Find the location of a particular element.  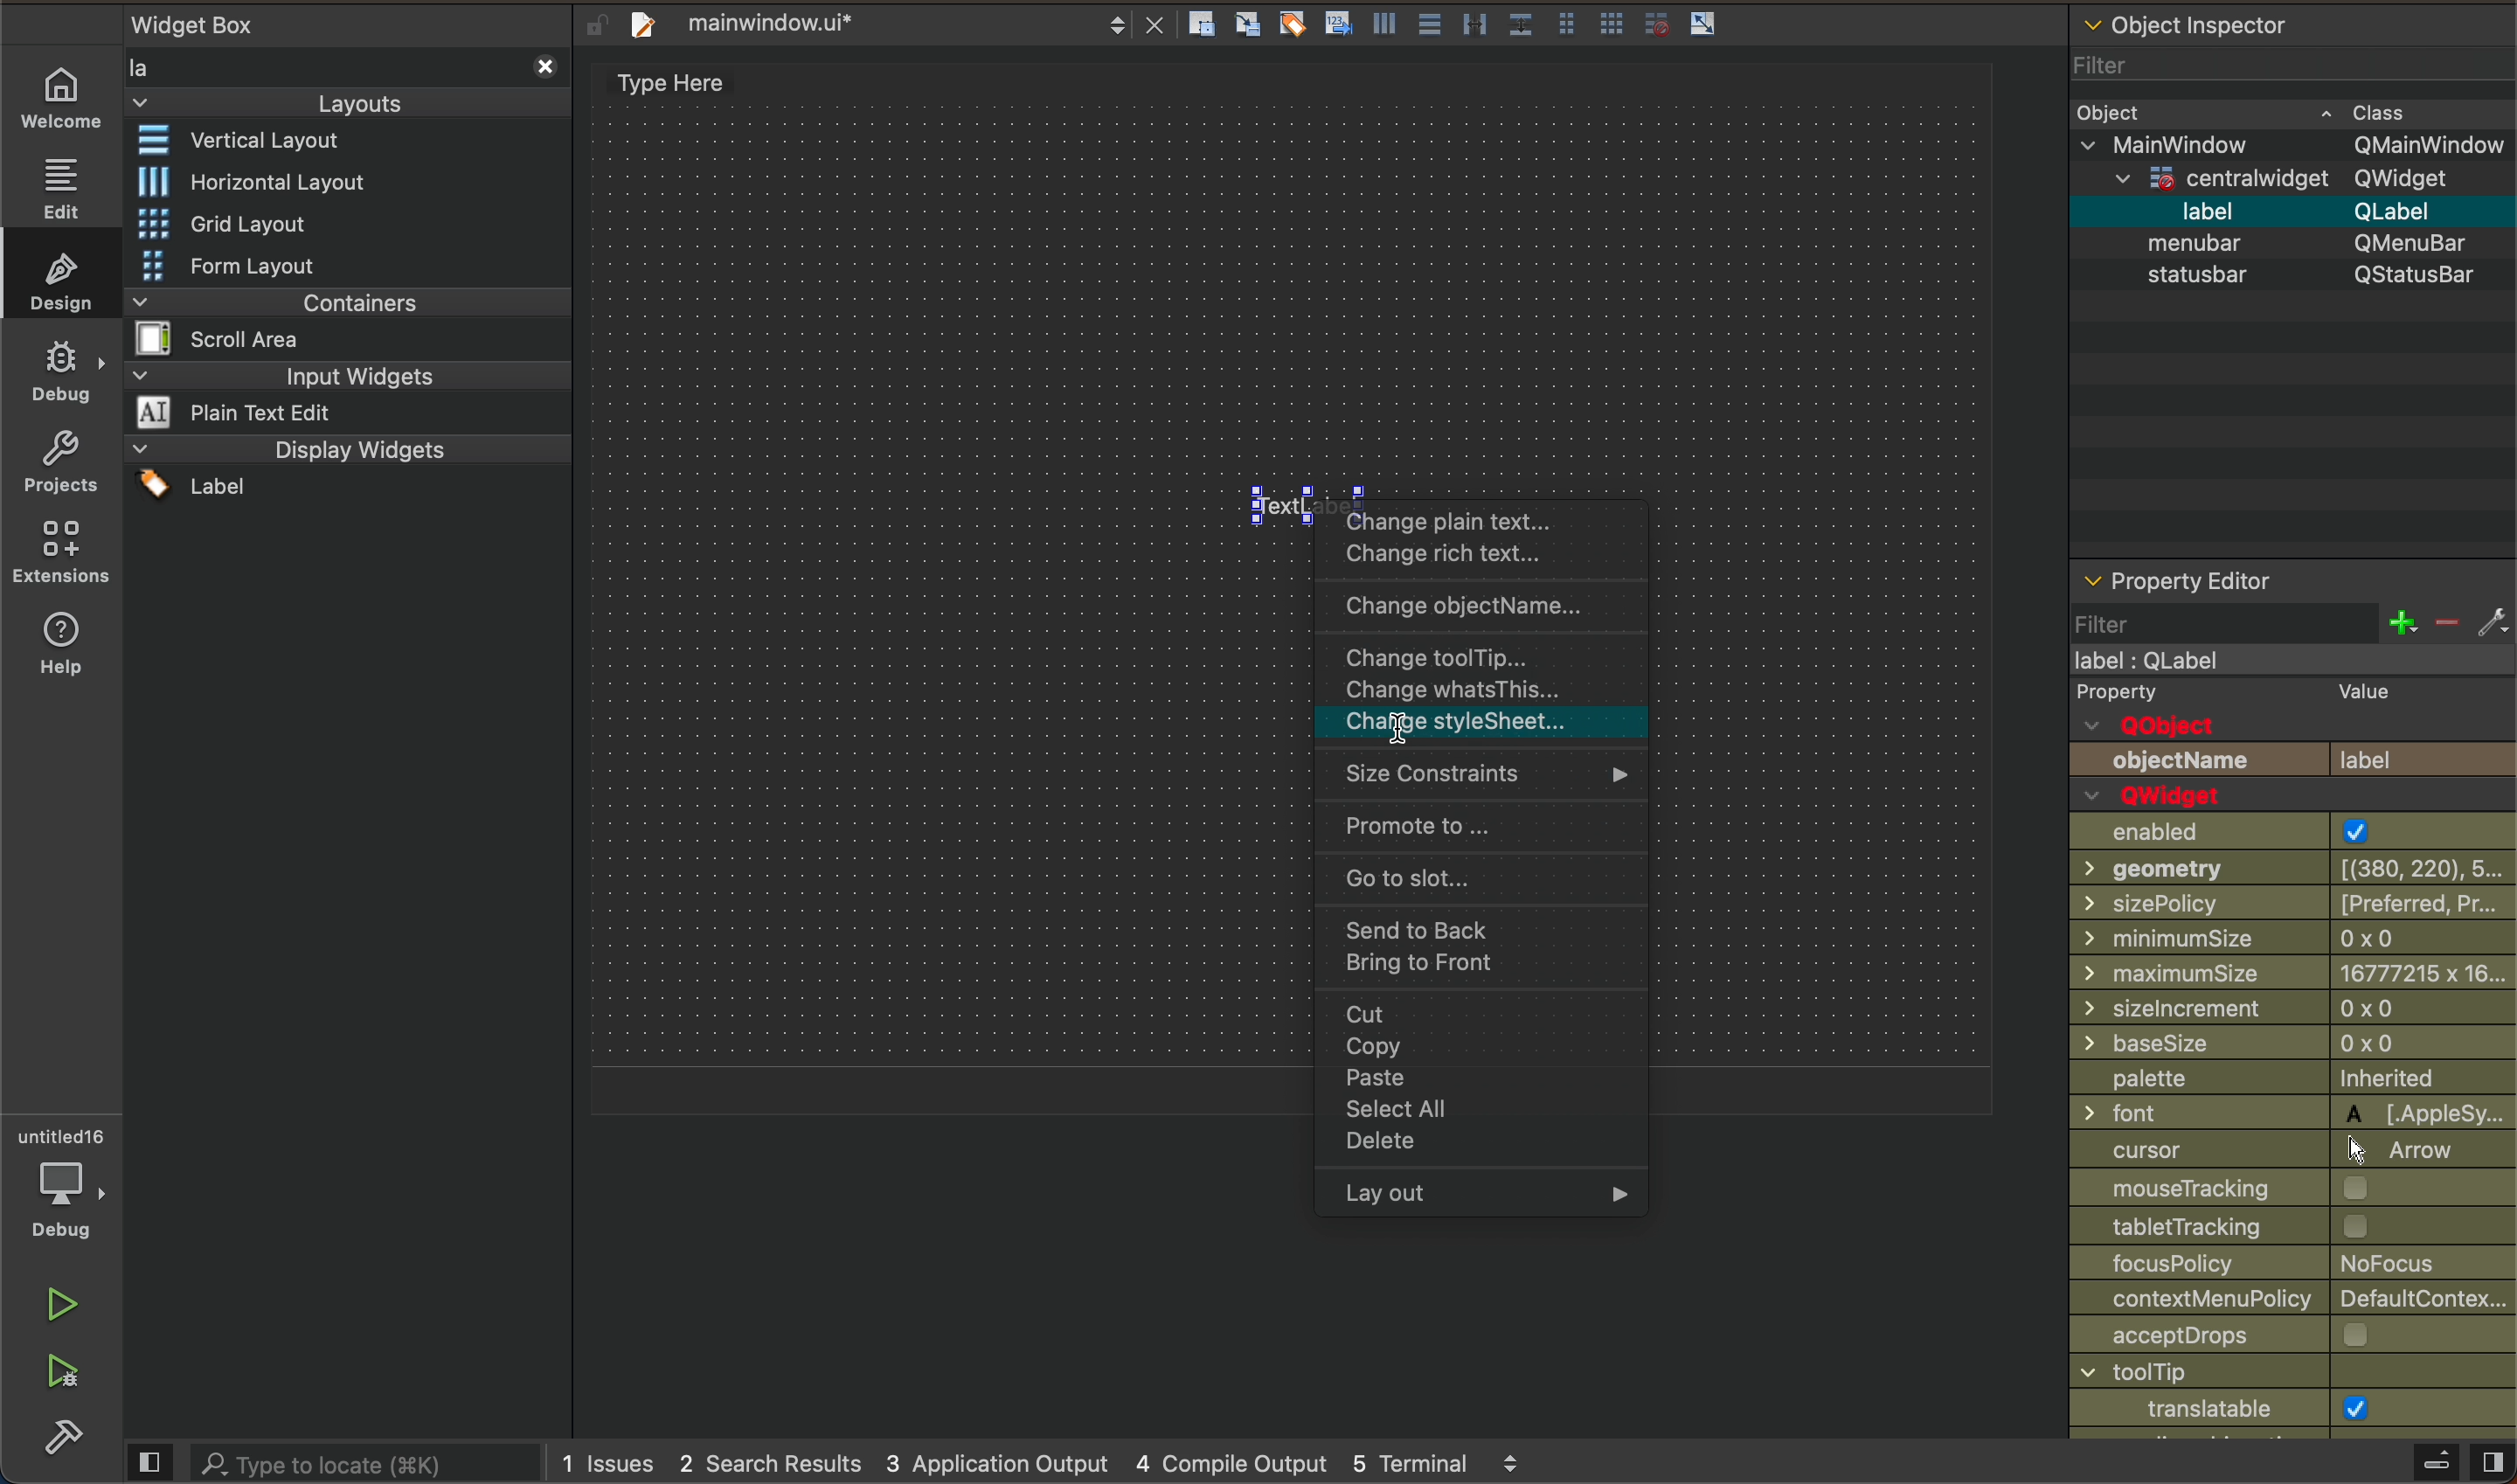

windowicon is located at coordinates (2184, 1410).